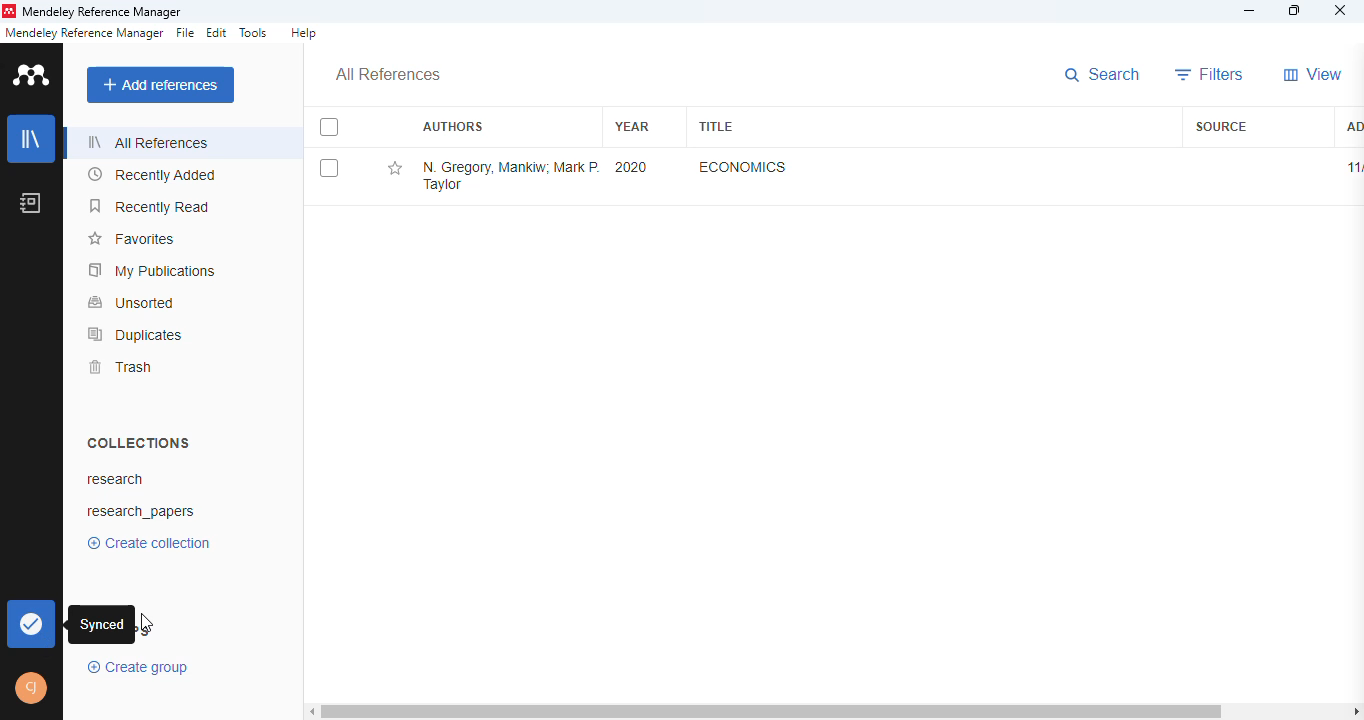 The width and height of the screenshot is (1364, 720). Describe the element at coordinates (138, 443) in the screenshot. I see `collections` at that location.